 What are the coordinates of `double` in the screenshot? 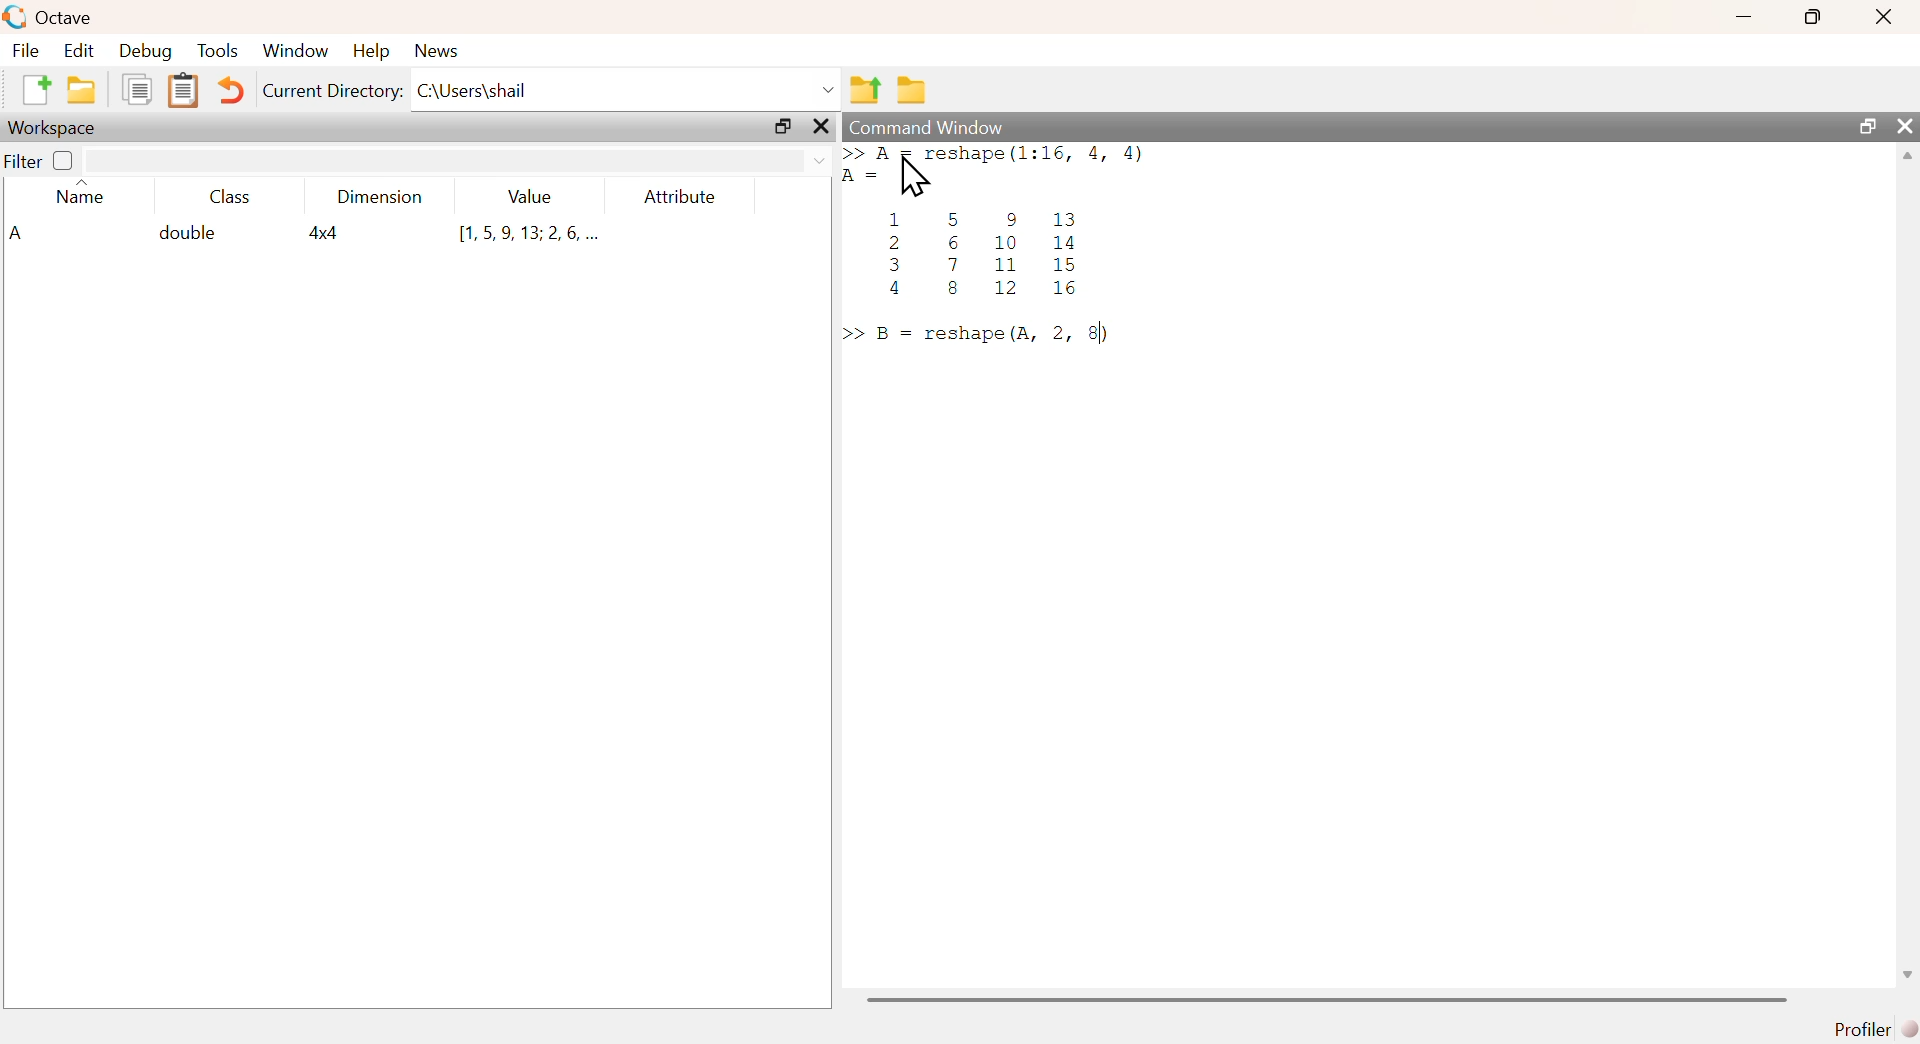 It's located at (187, 235).